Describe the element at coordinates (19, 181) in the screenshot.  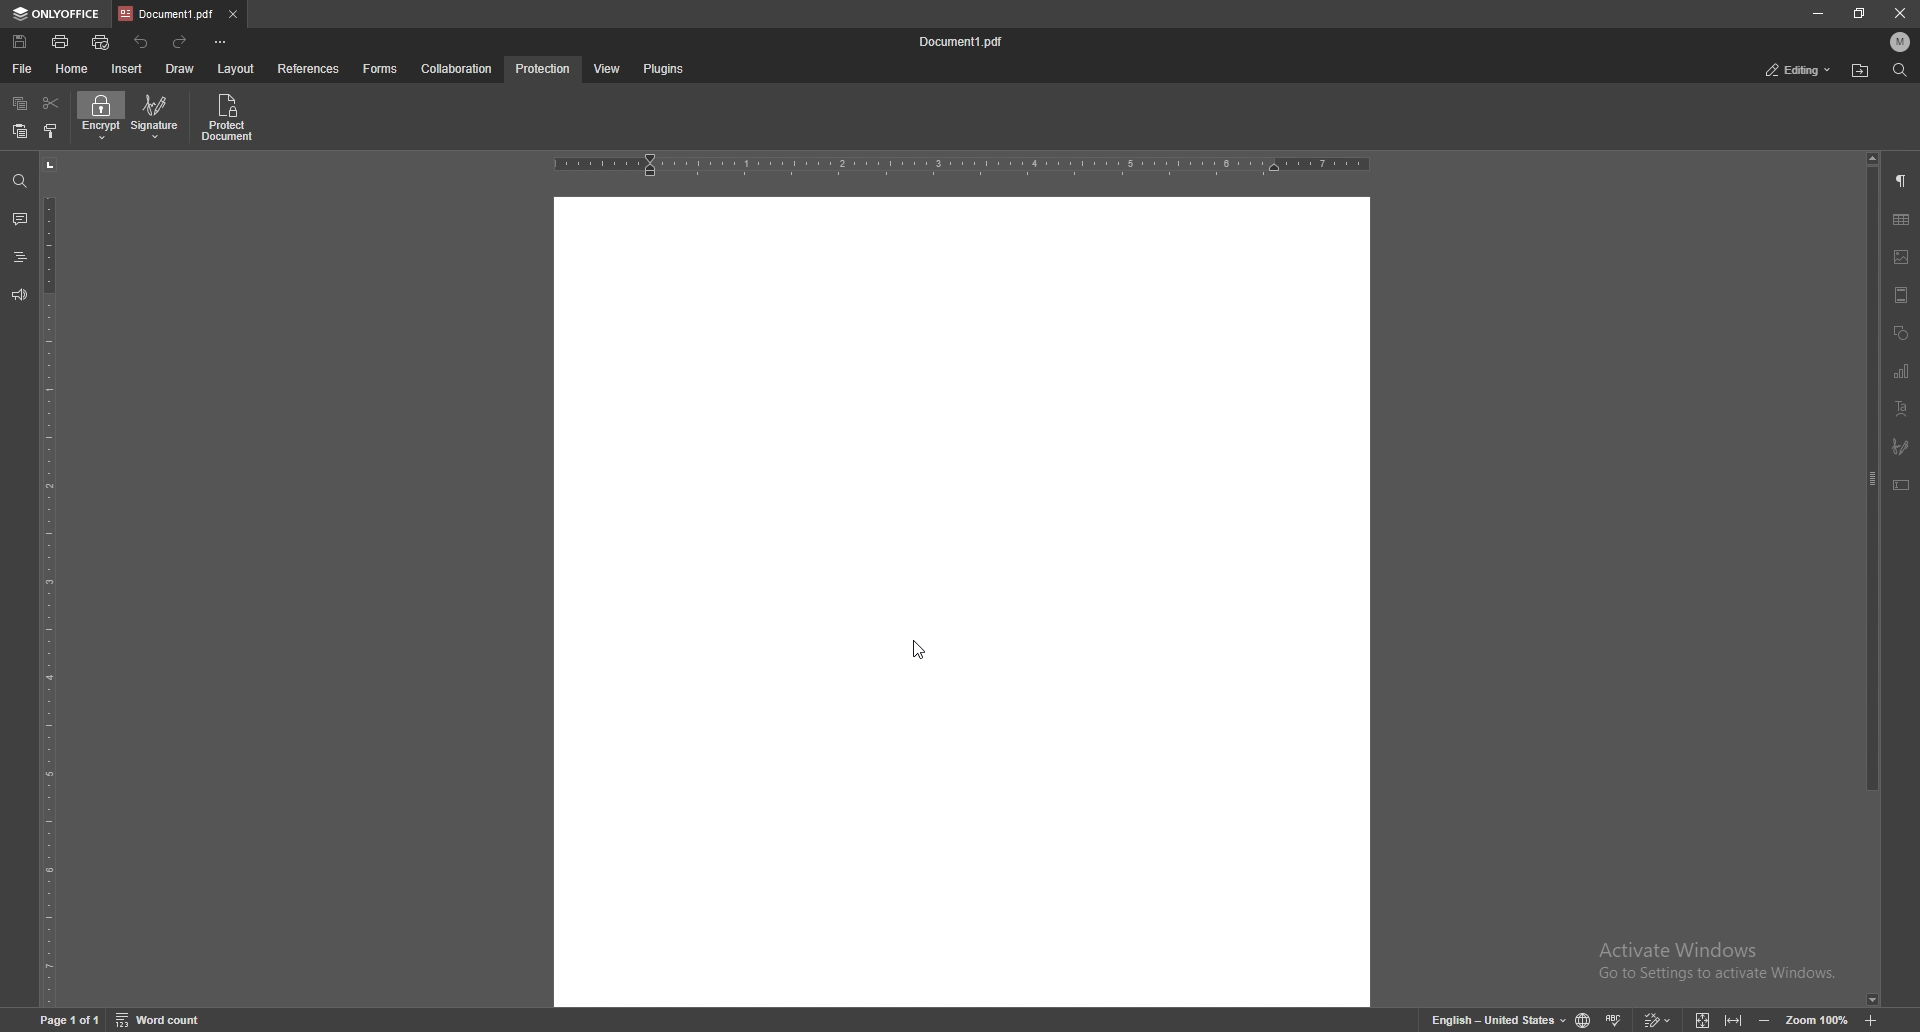
I see `find` at that location.